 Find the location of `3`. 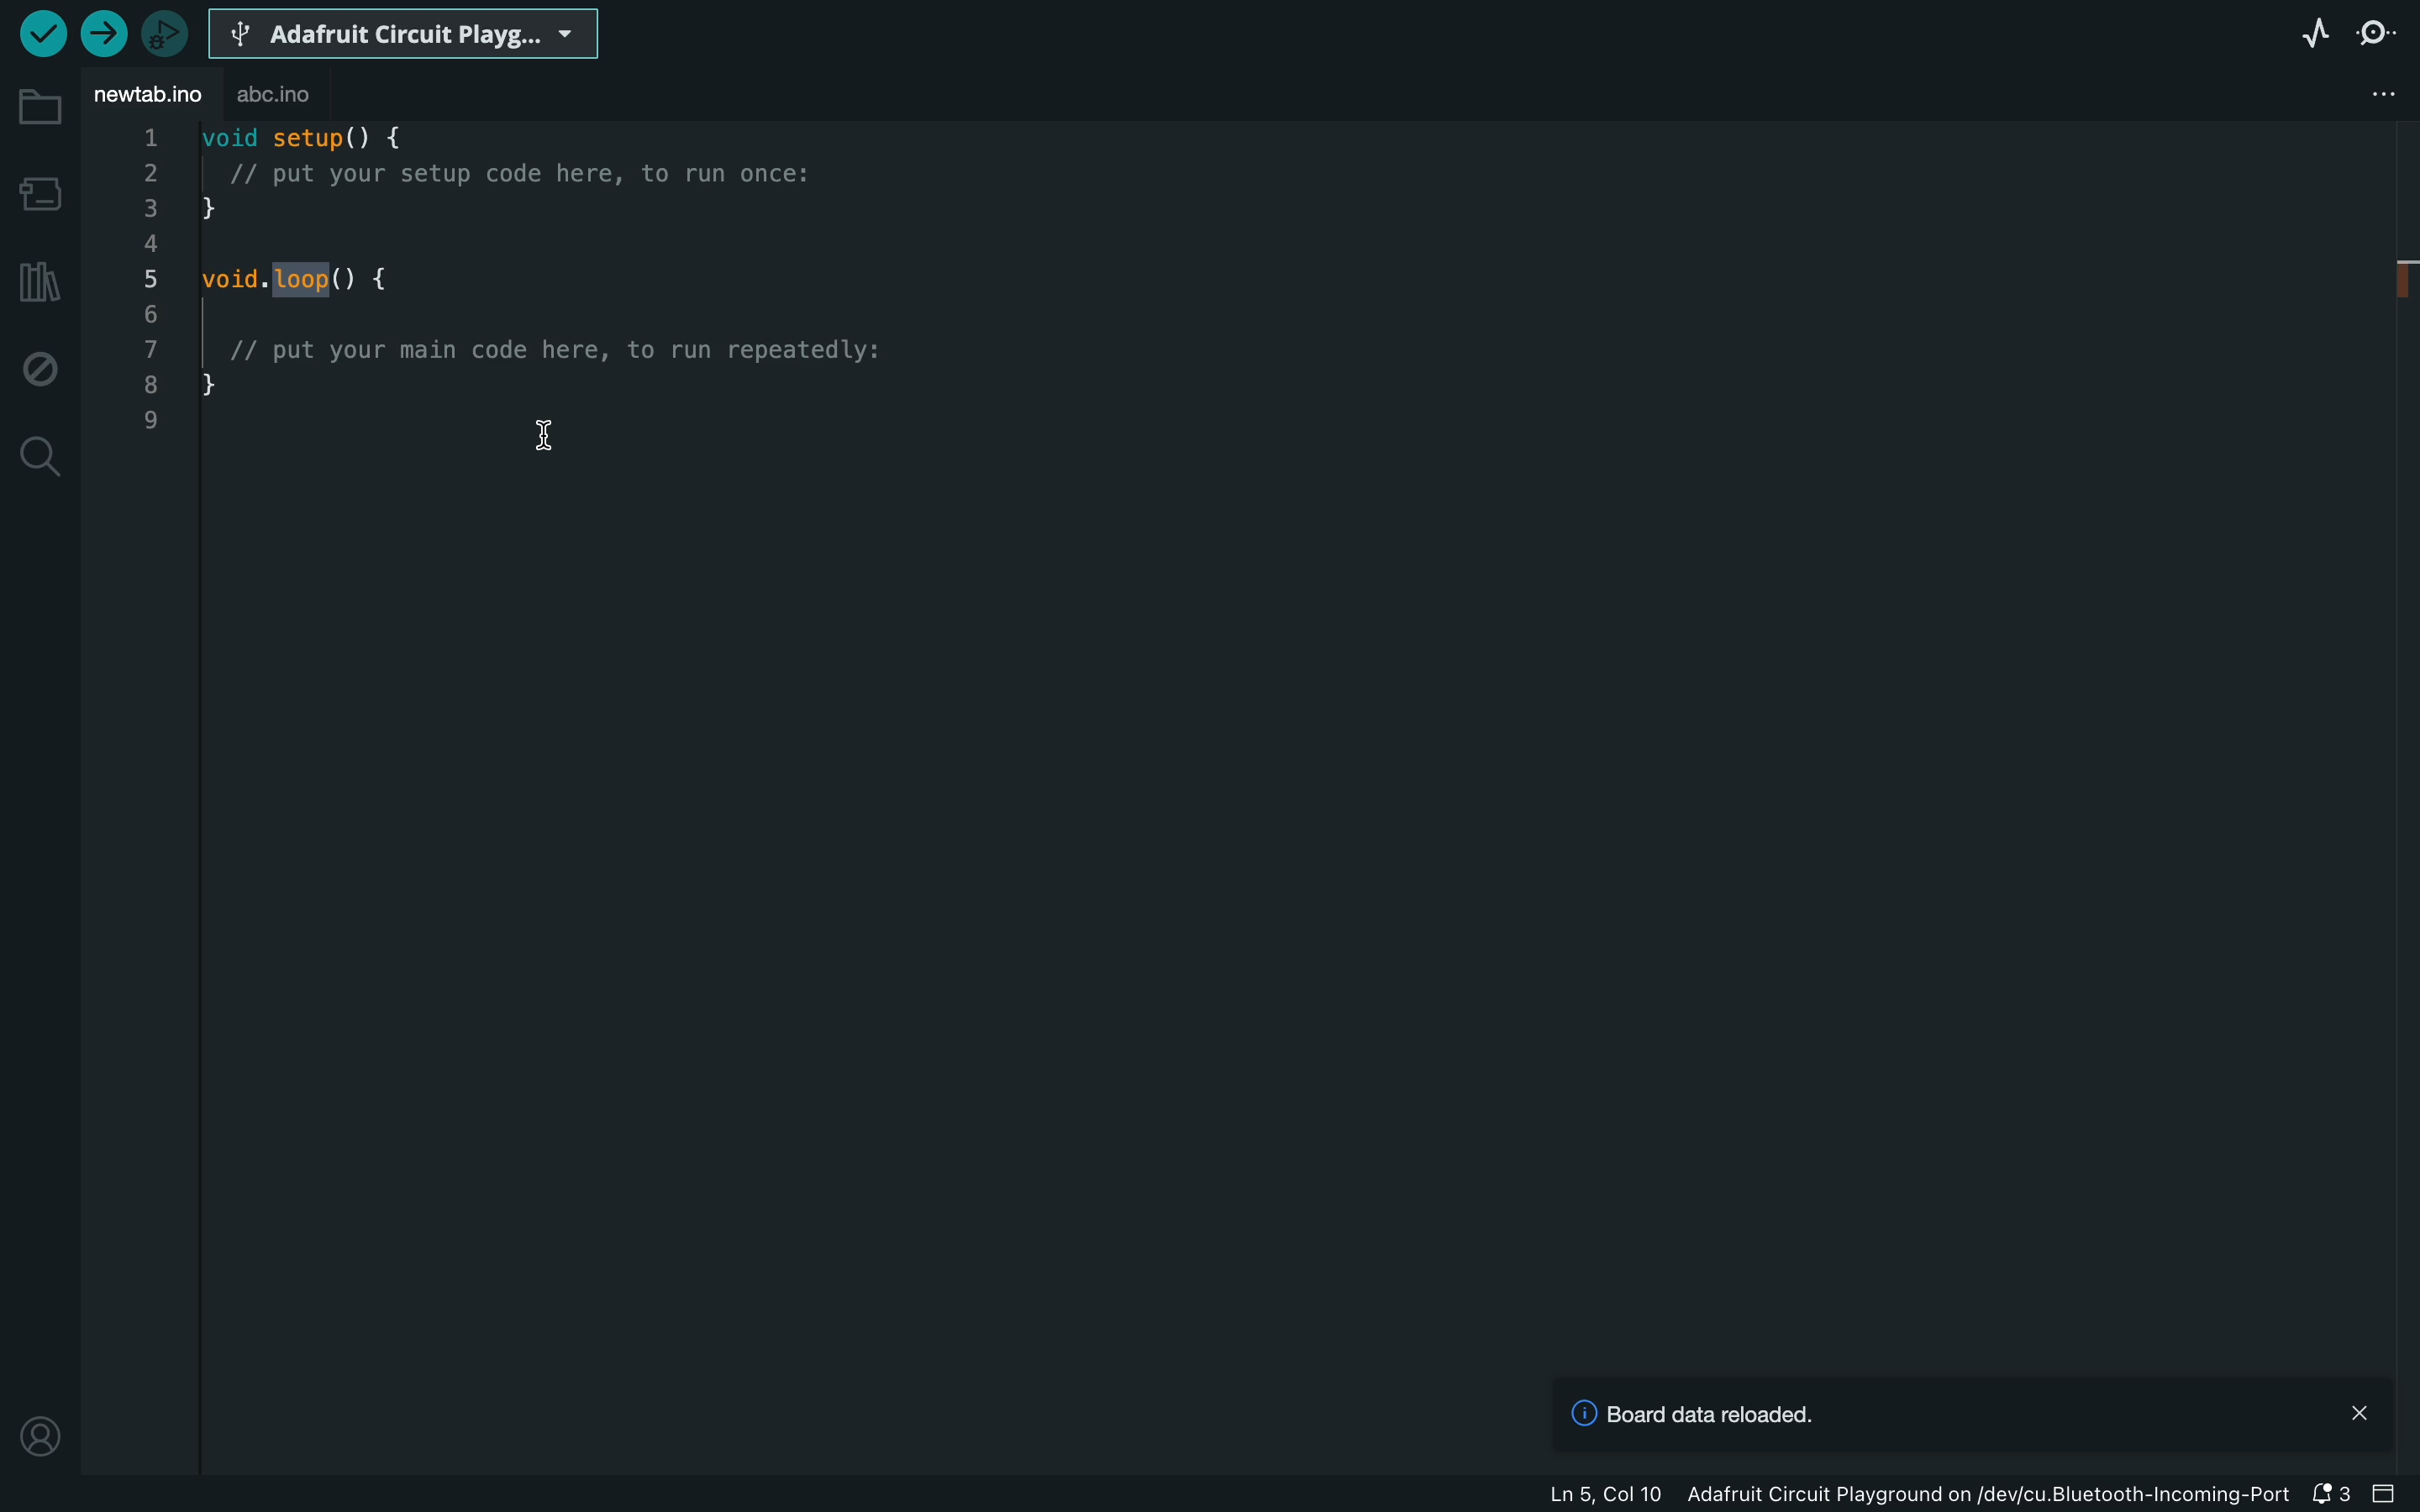

3 is located at coordinates (150, 207).